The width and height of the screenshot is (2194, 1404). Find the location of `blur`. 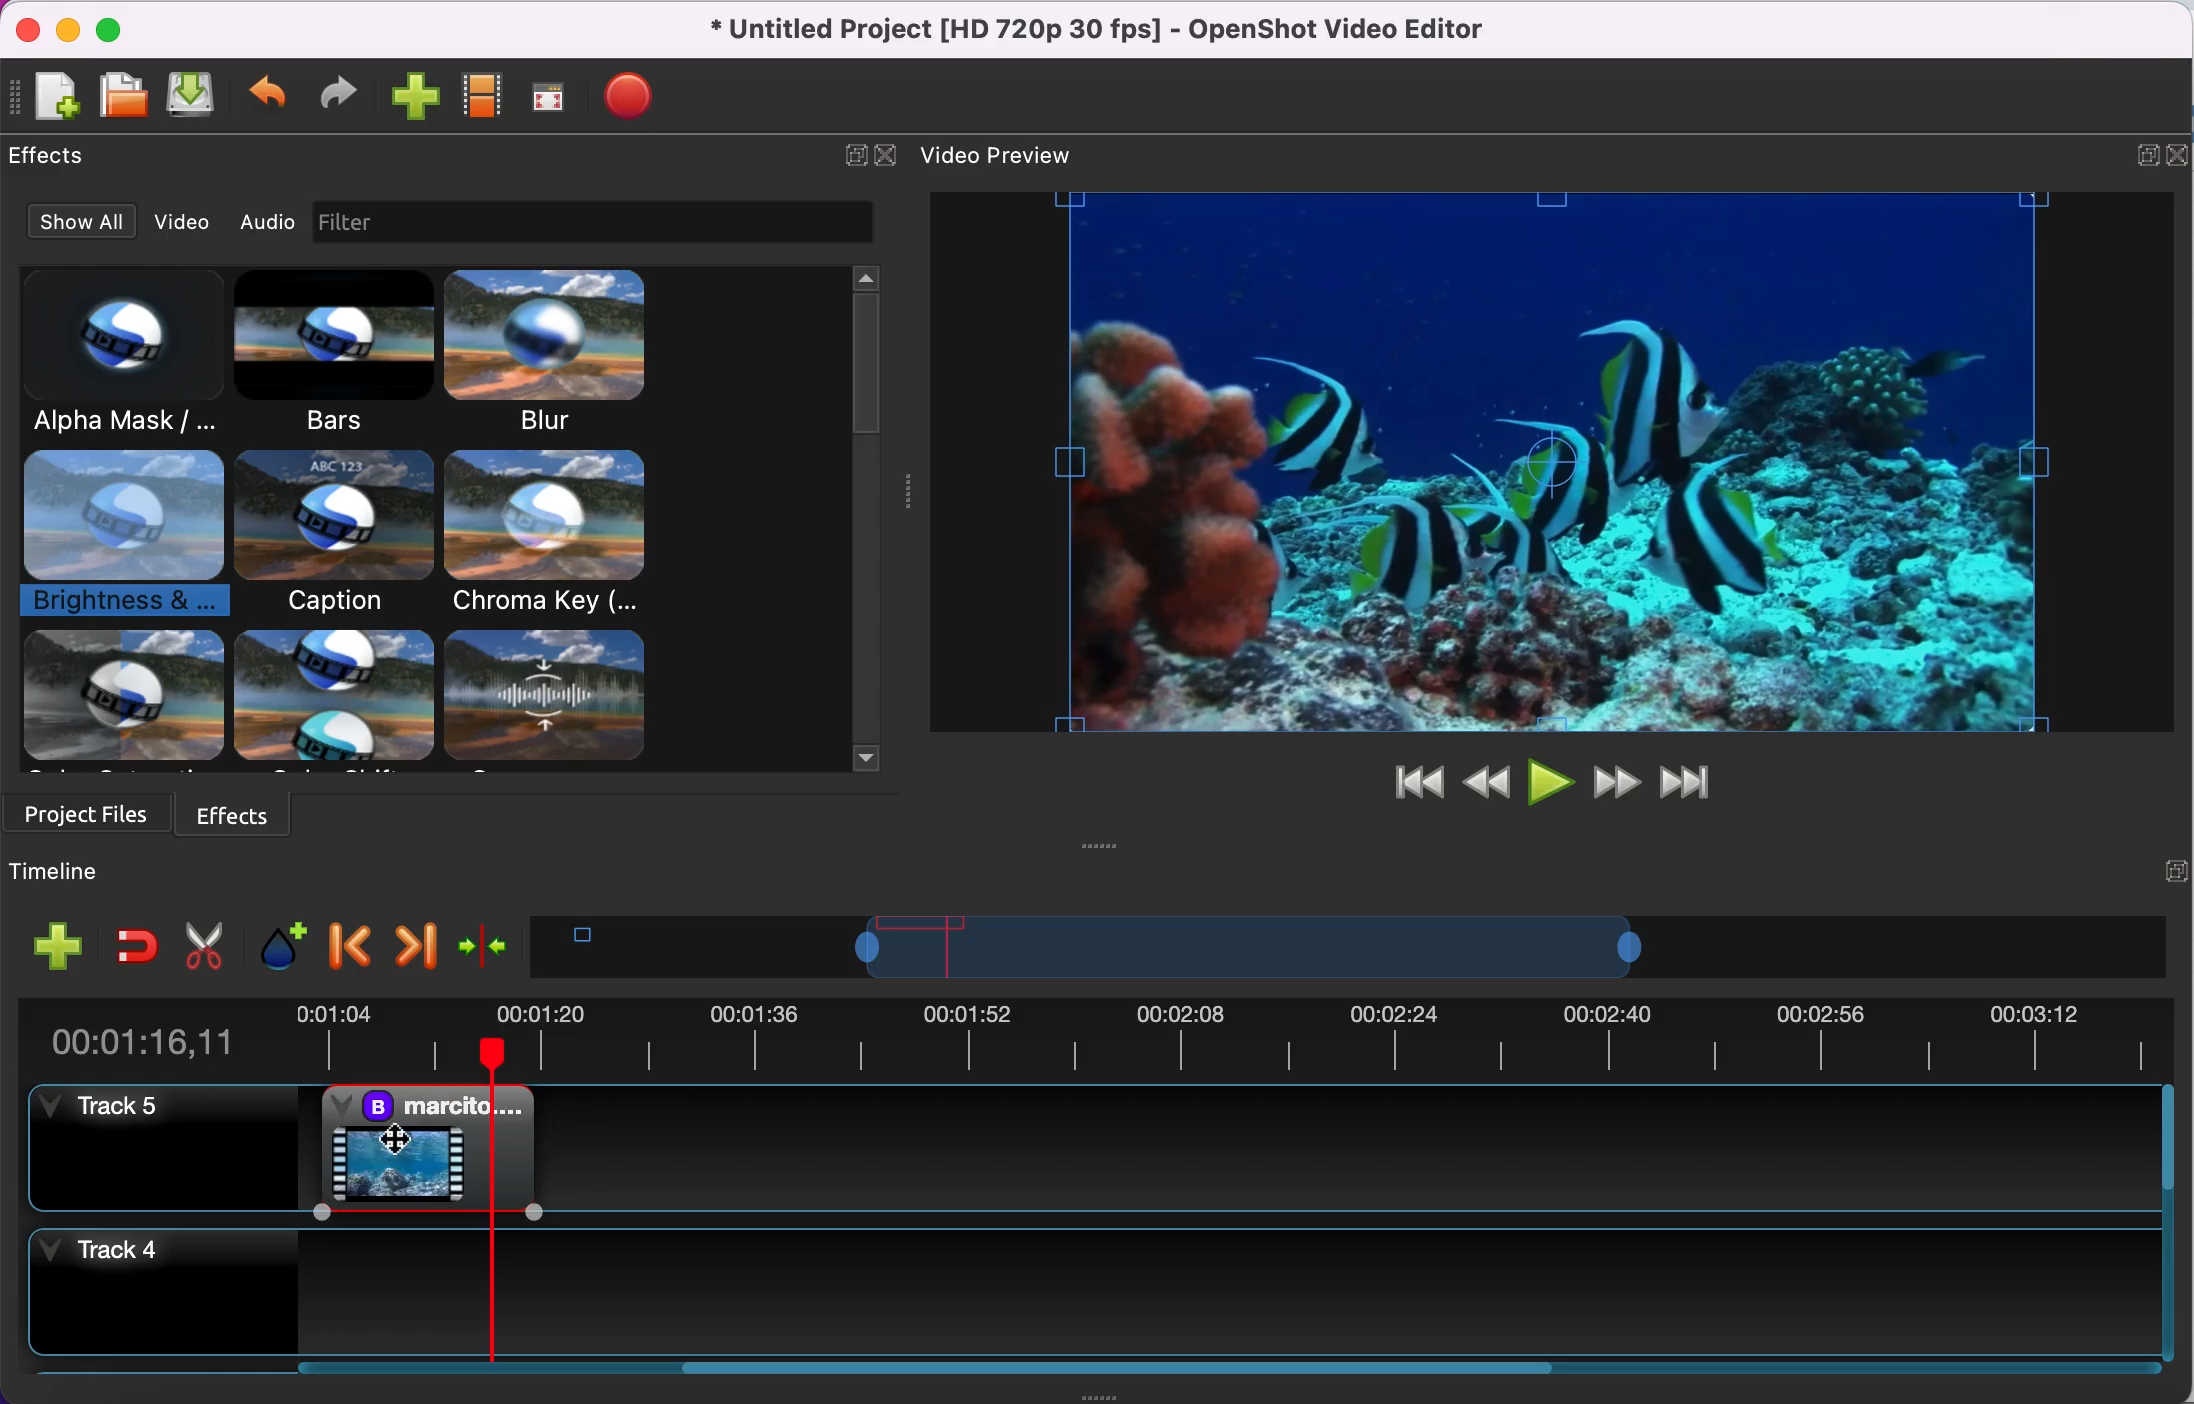

blur is located at coordinates (572, 353).